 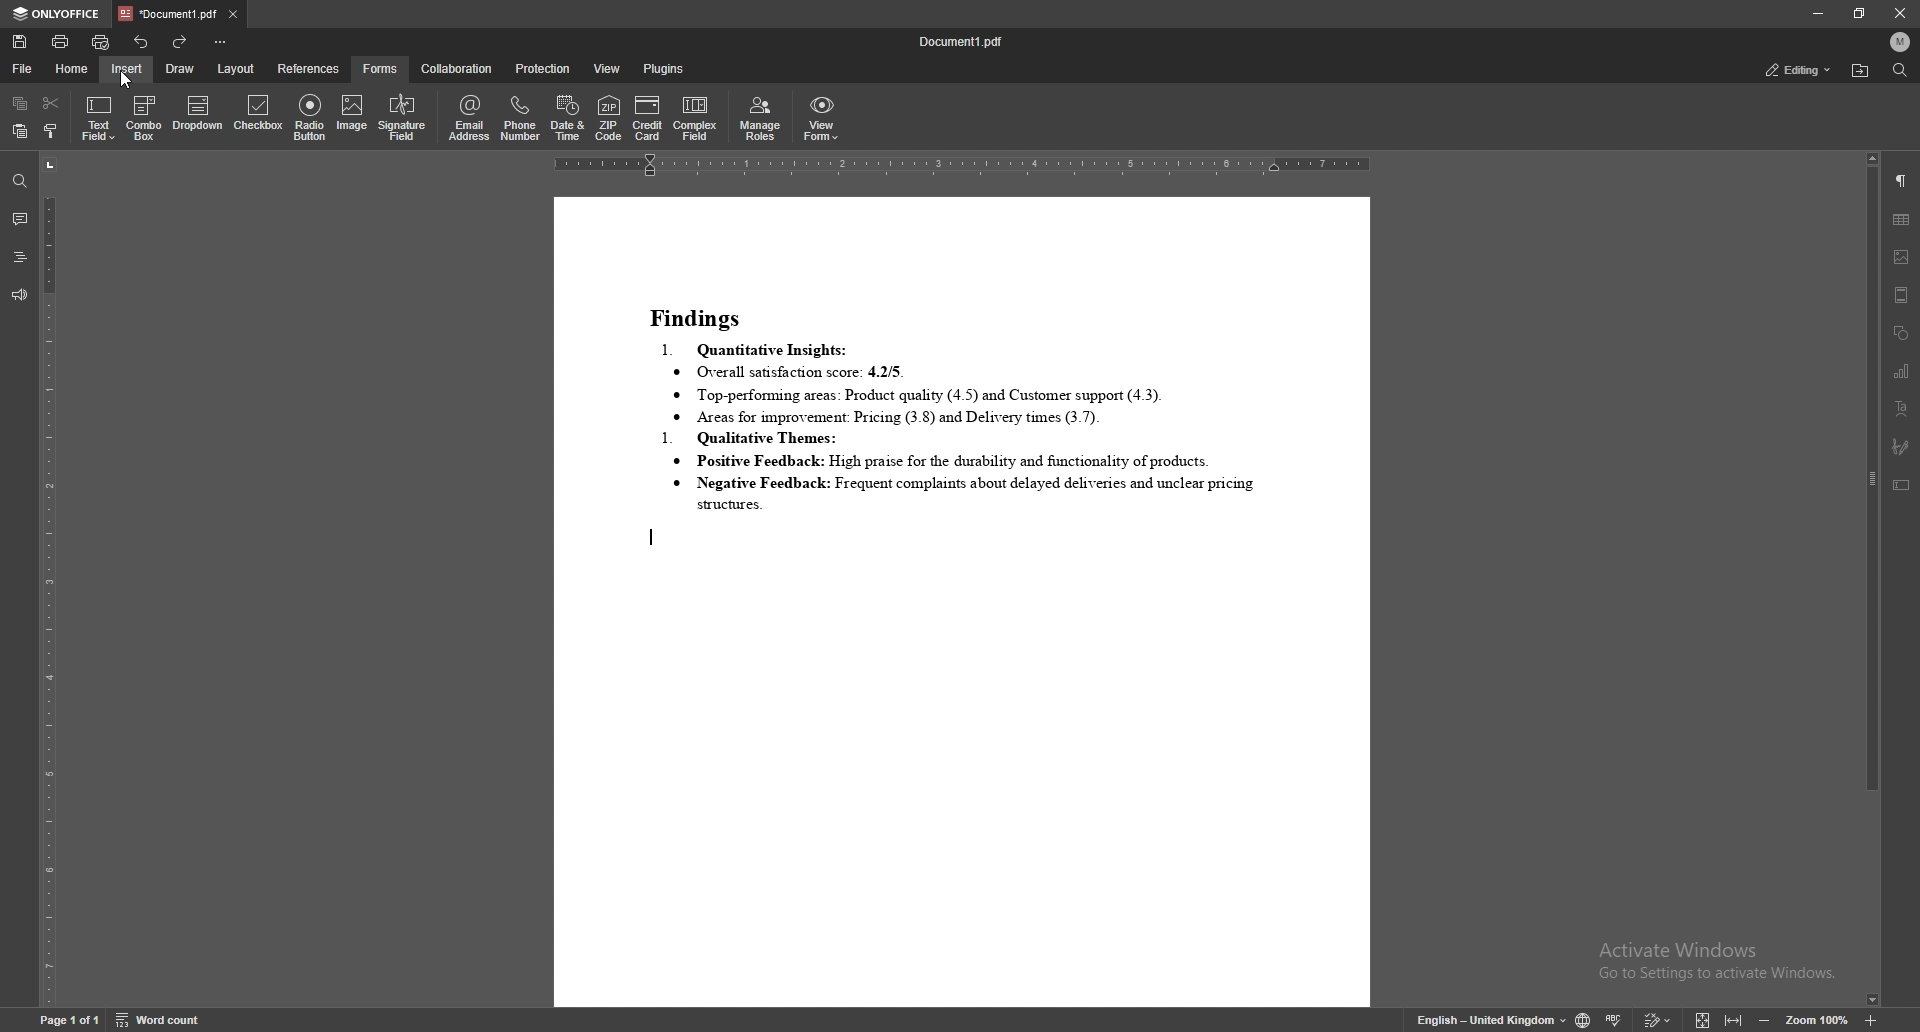 I want to click on change text language, so click(x=1490, y=1021).